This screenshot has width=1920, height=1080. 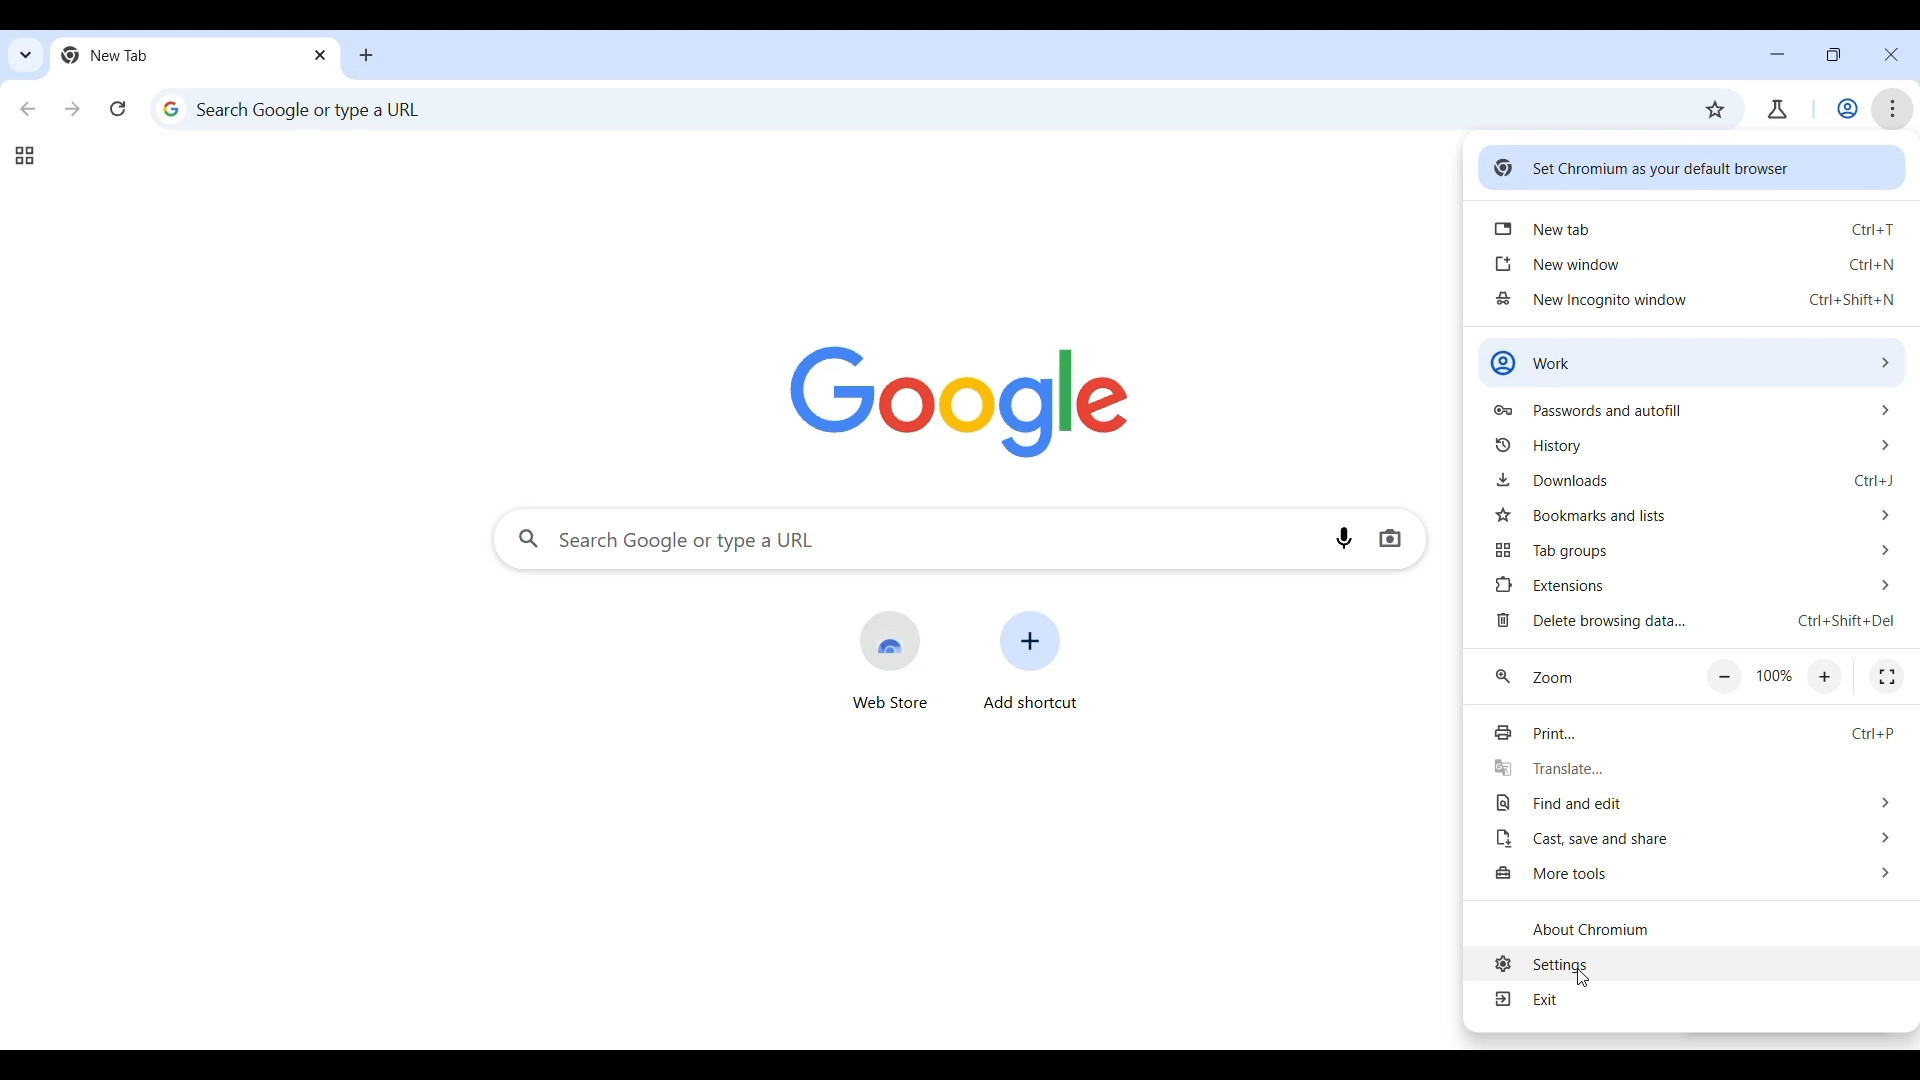 What do you see at coordinates (1694, 875) in the screenshot?
I see `More tools options` at bounding box center [1694, 875].